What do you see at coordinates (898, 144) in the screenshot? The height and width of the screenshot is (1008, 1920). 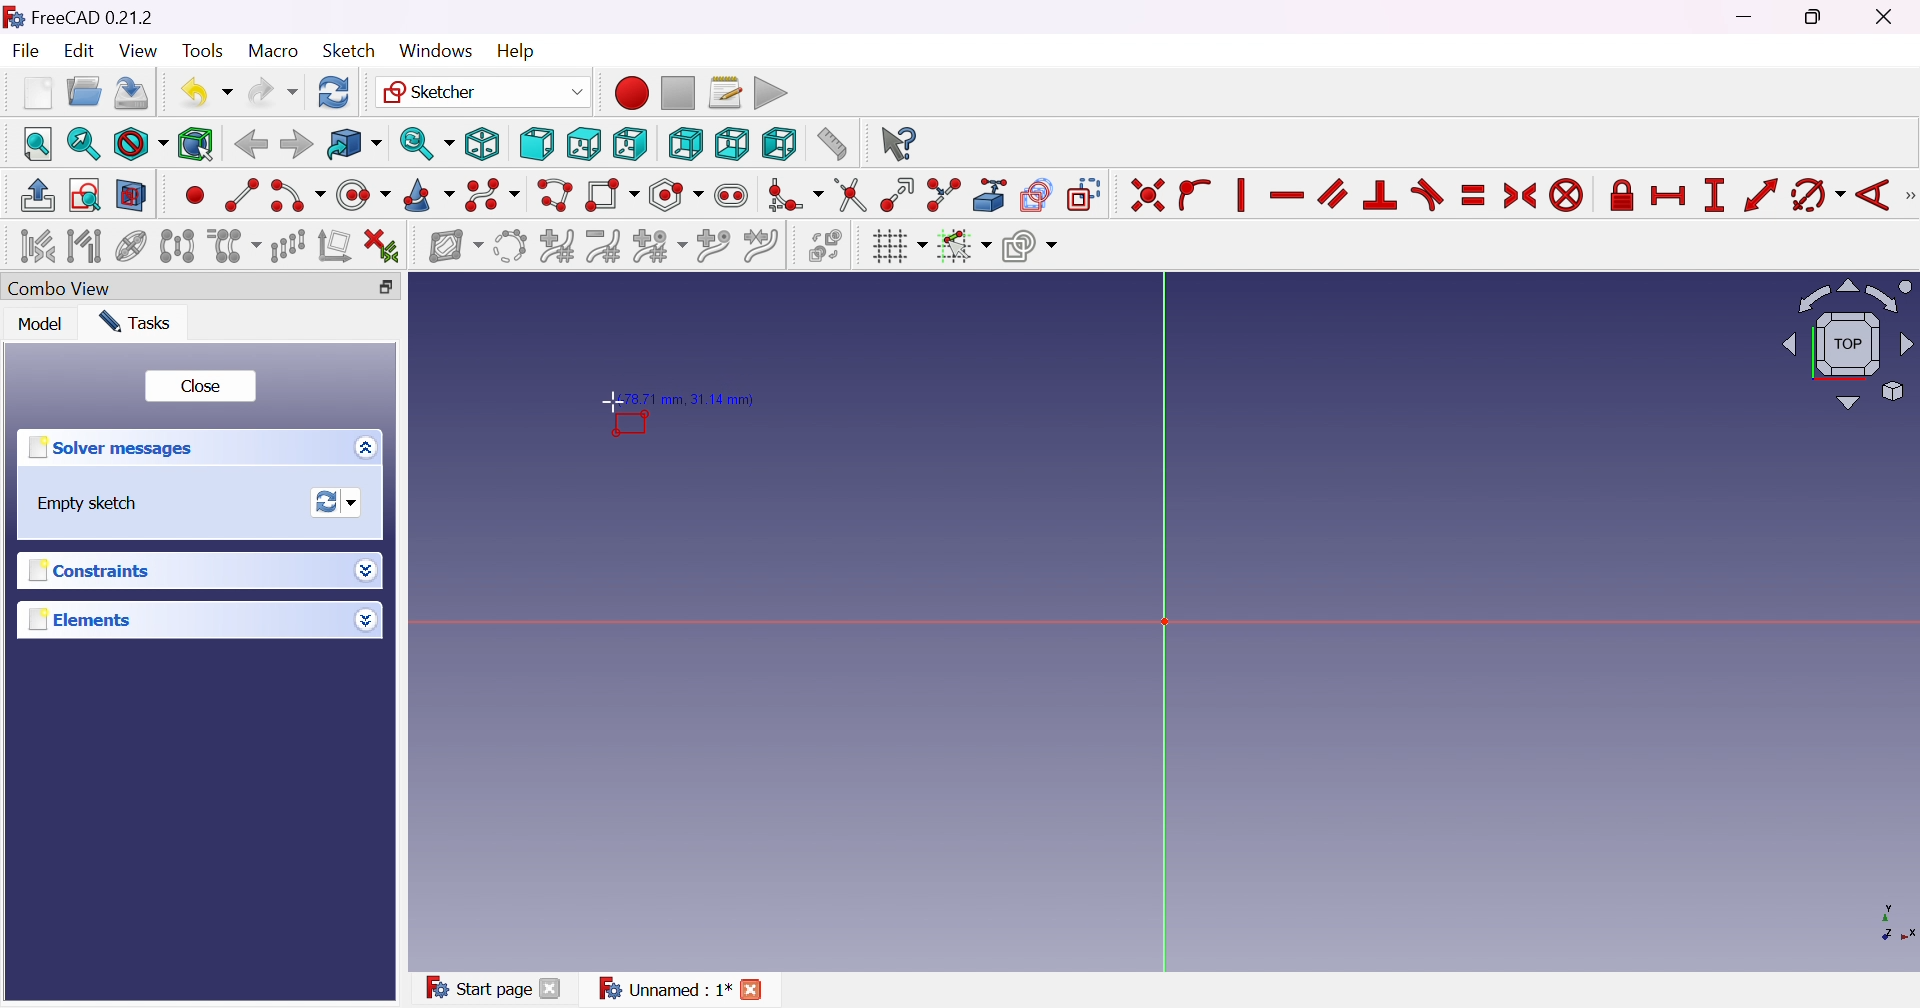 I see `What's this` at bounding box center [898, 144].